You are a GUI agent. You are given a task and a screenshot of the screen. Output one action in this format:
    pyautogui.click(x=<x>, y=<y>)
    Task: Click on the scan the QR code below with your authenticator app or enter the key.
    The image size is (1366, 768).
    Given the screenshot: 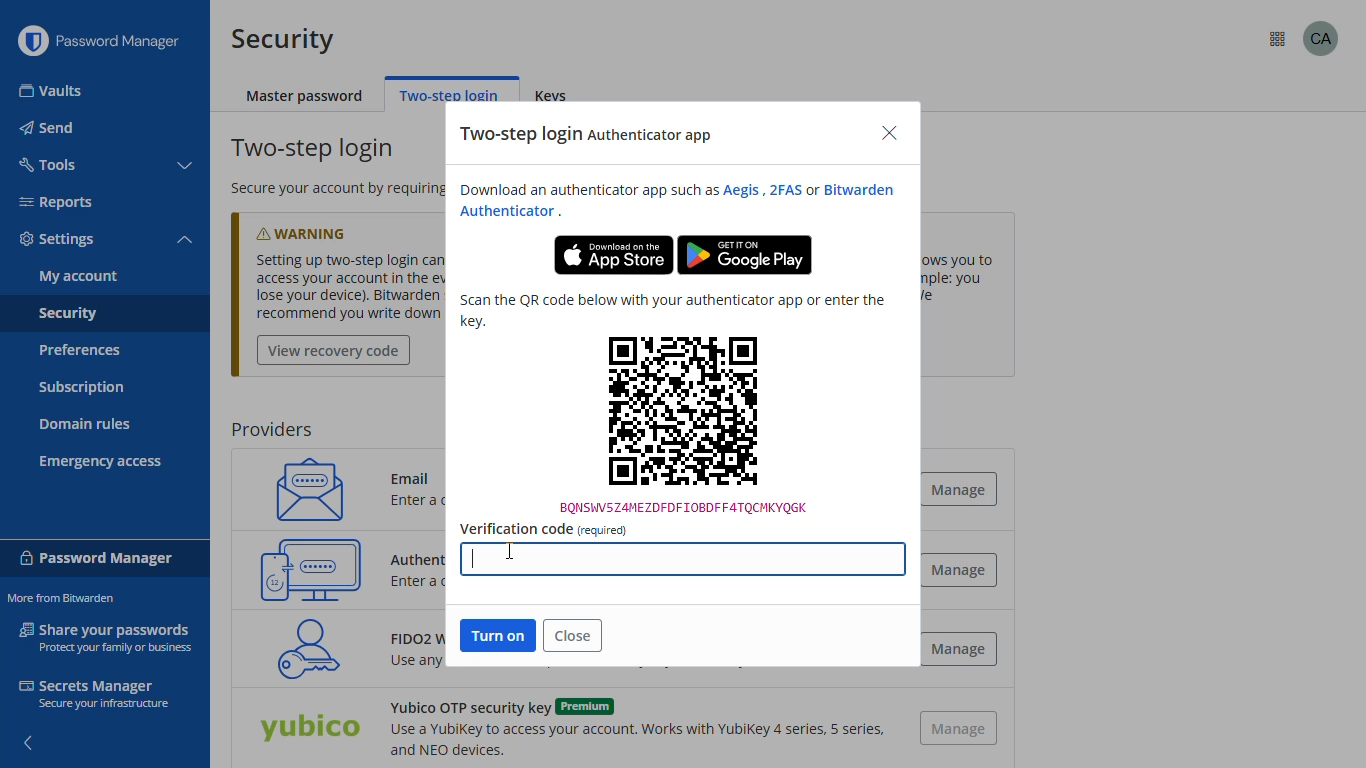 What is the action you would take?
    pyautogui.click(x=672, y=310)
    